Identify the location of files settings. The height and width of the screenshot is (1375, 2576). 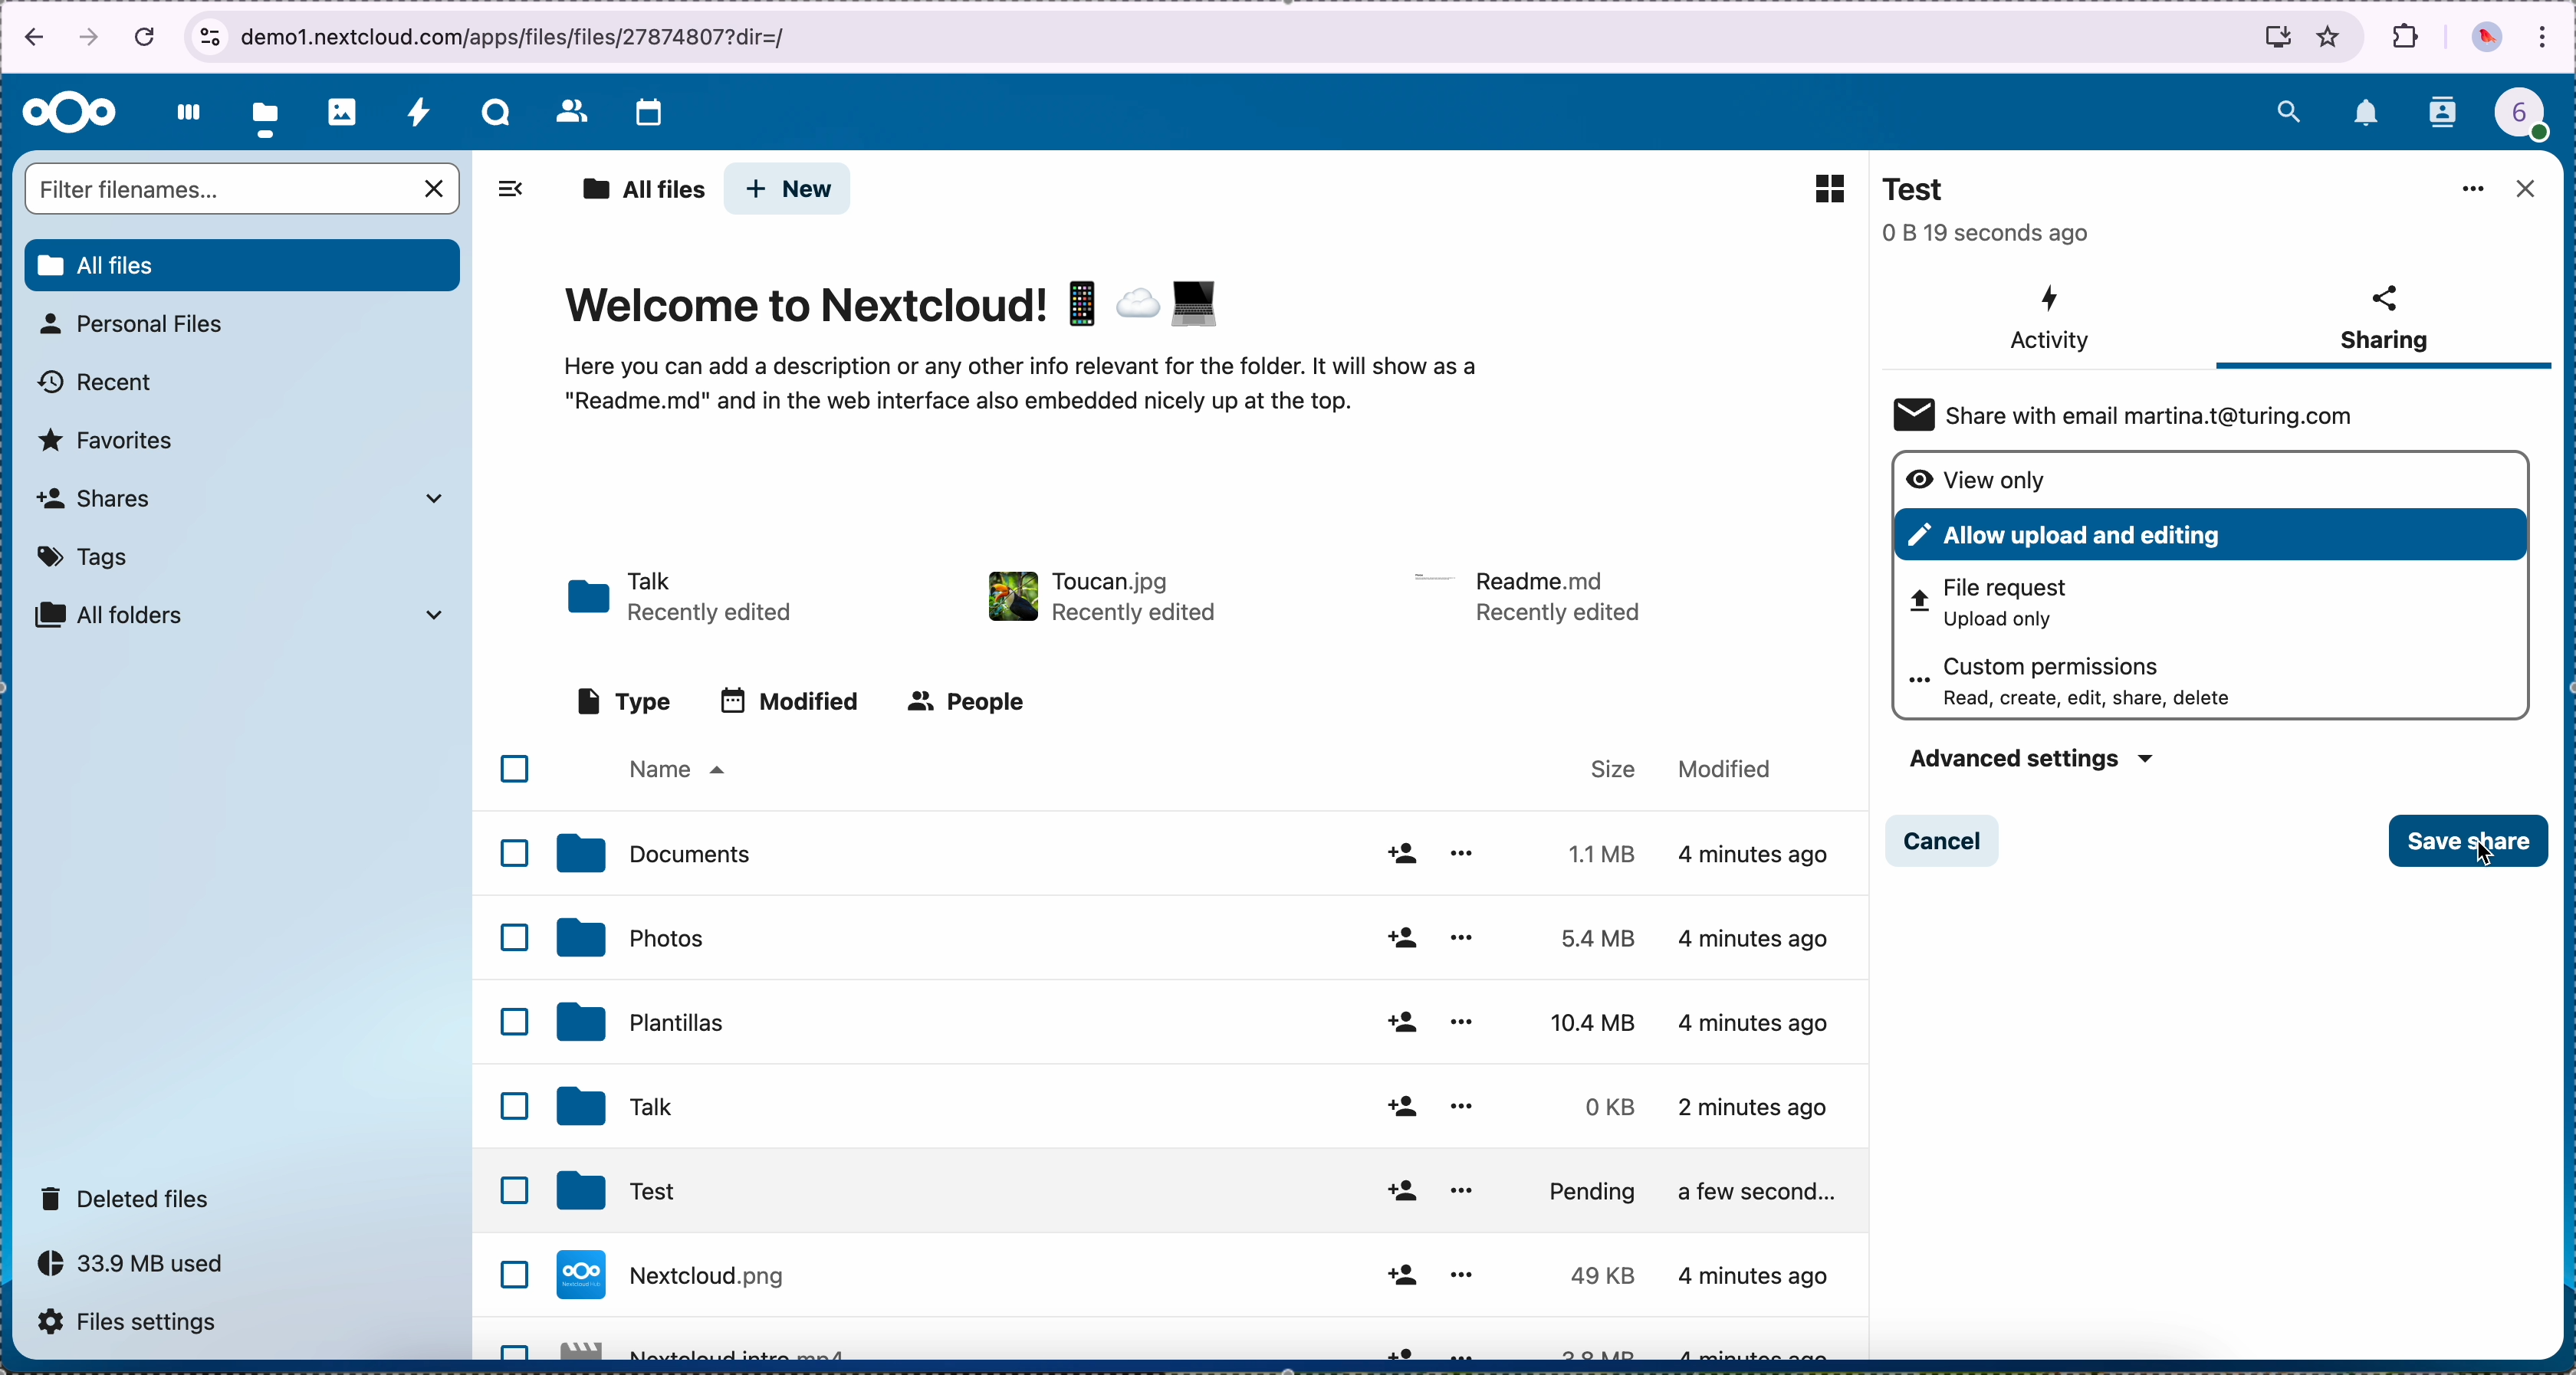
(135, 1327).